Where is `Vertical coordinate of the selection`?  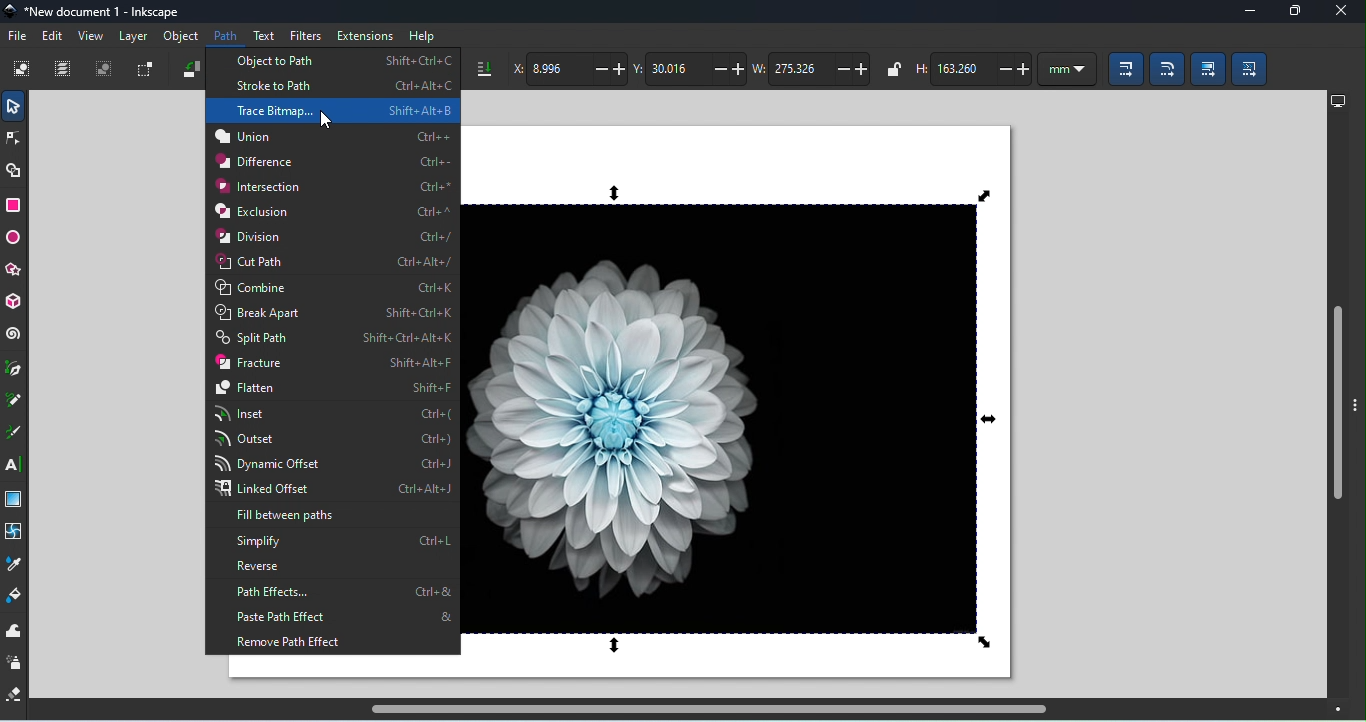
Vertical coordinate of the selection is located at coordinates (691, 68).